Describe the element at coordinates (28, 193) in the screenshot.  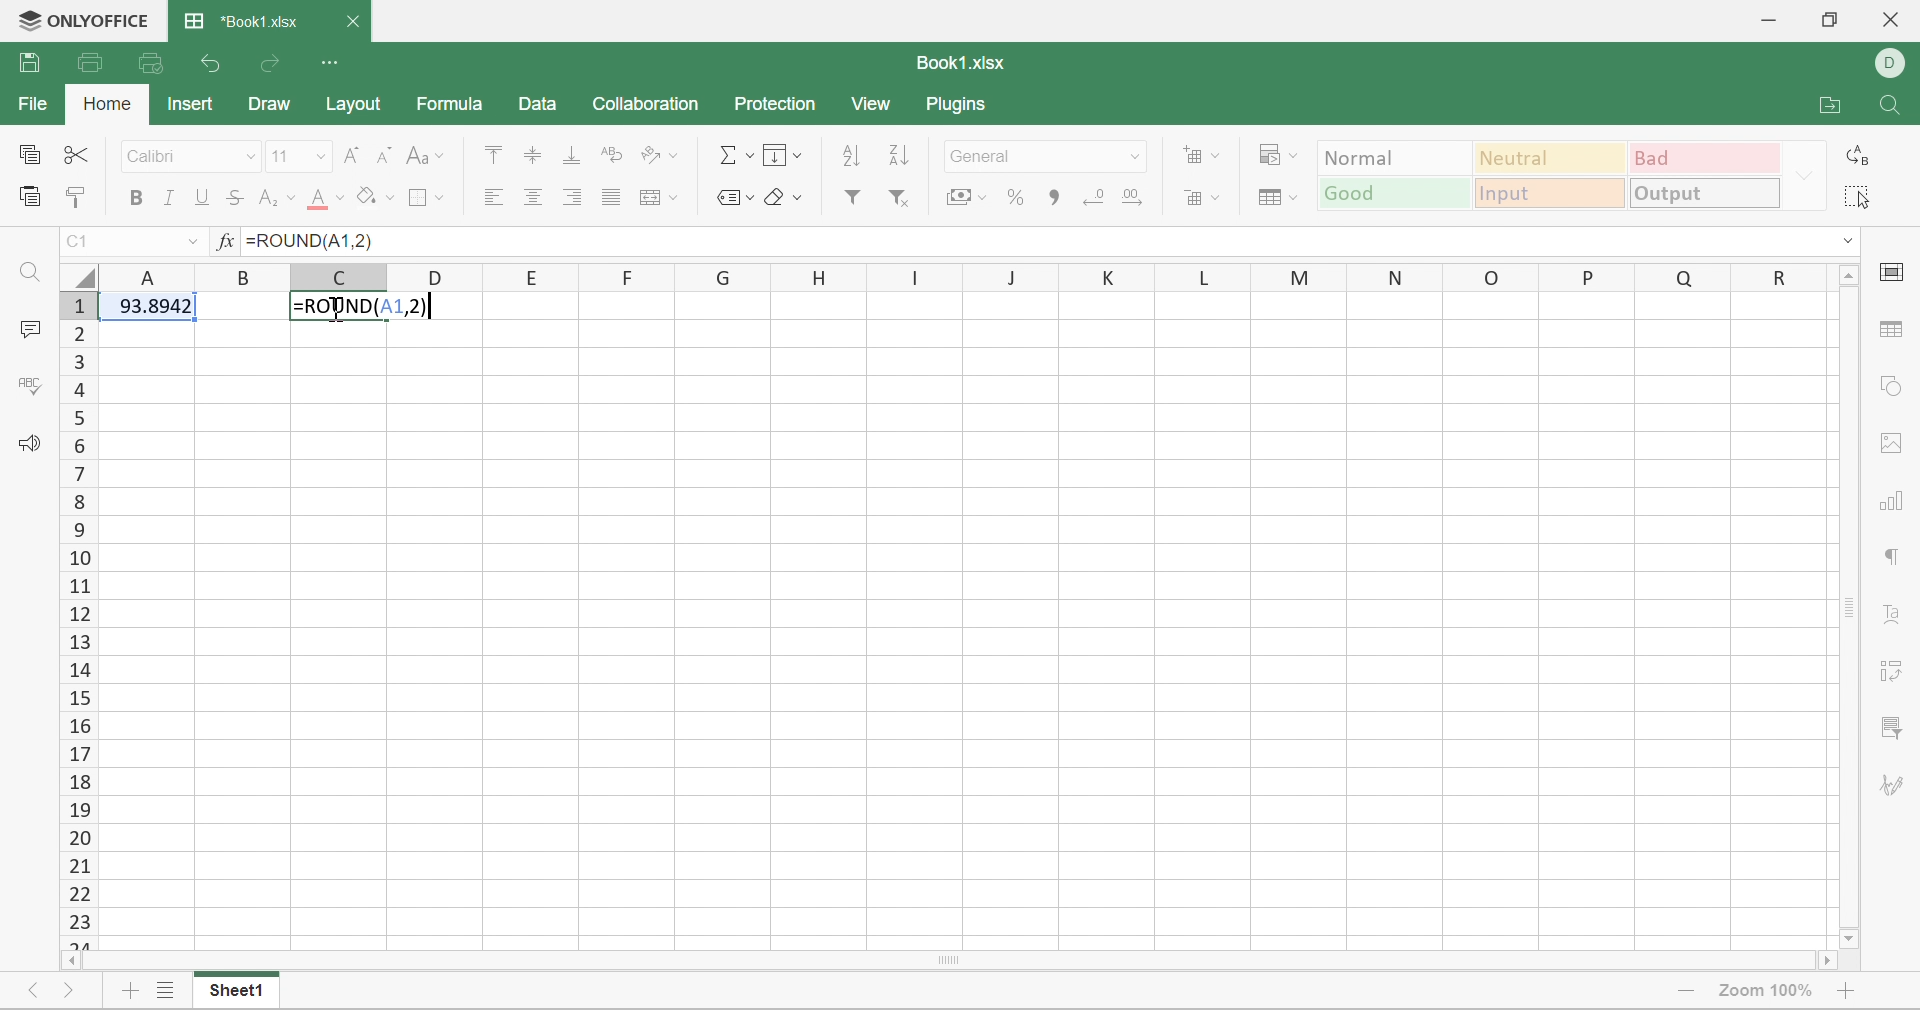
I see `Paste` at that location.